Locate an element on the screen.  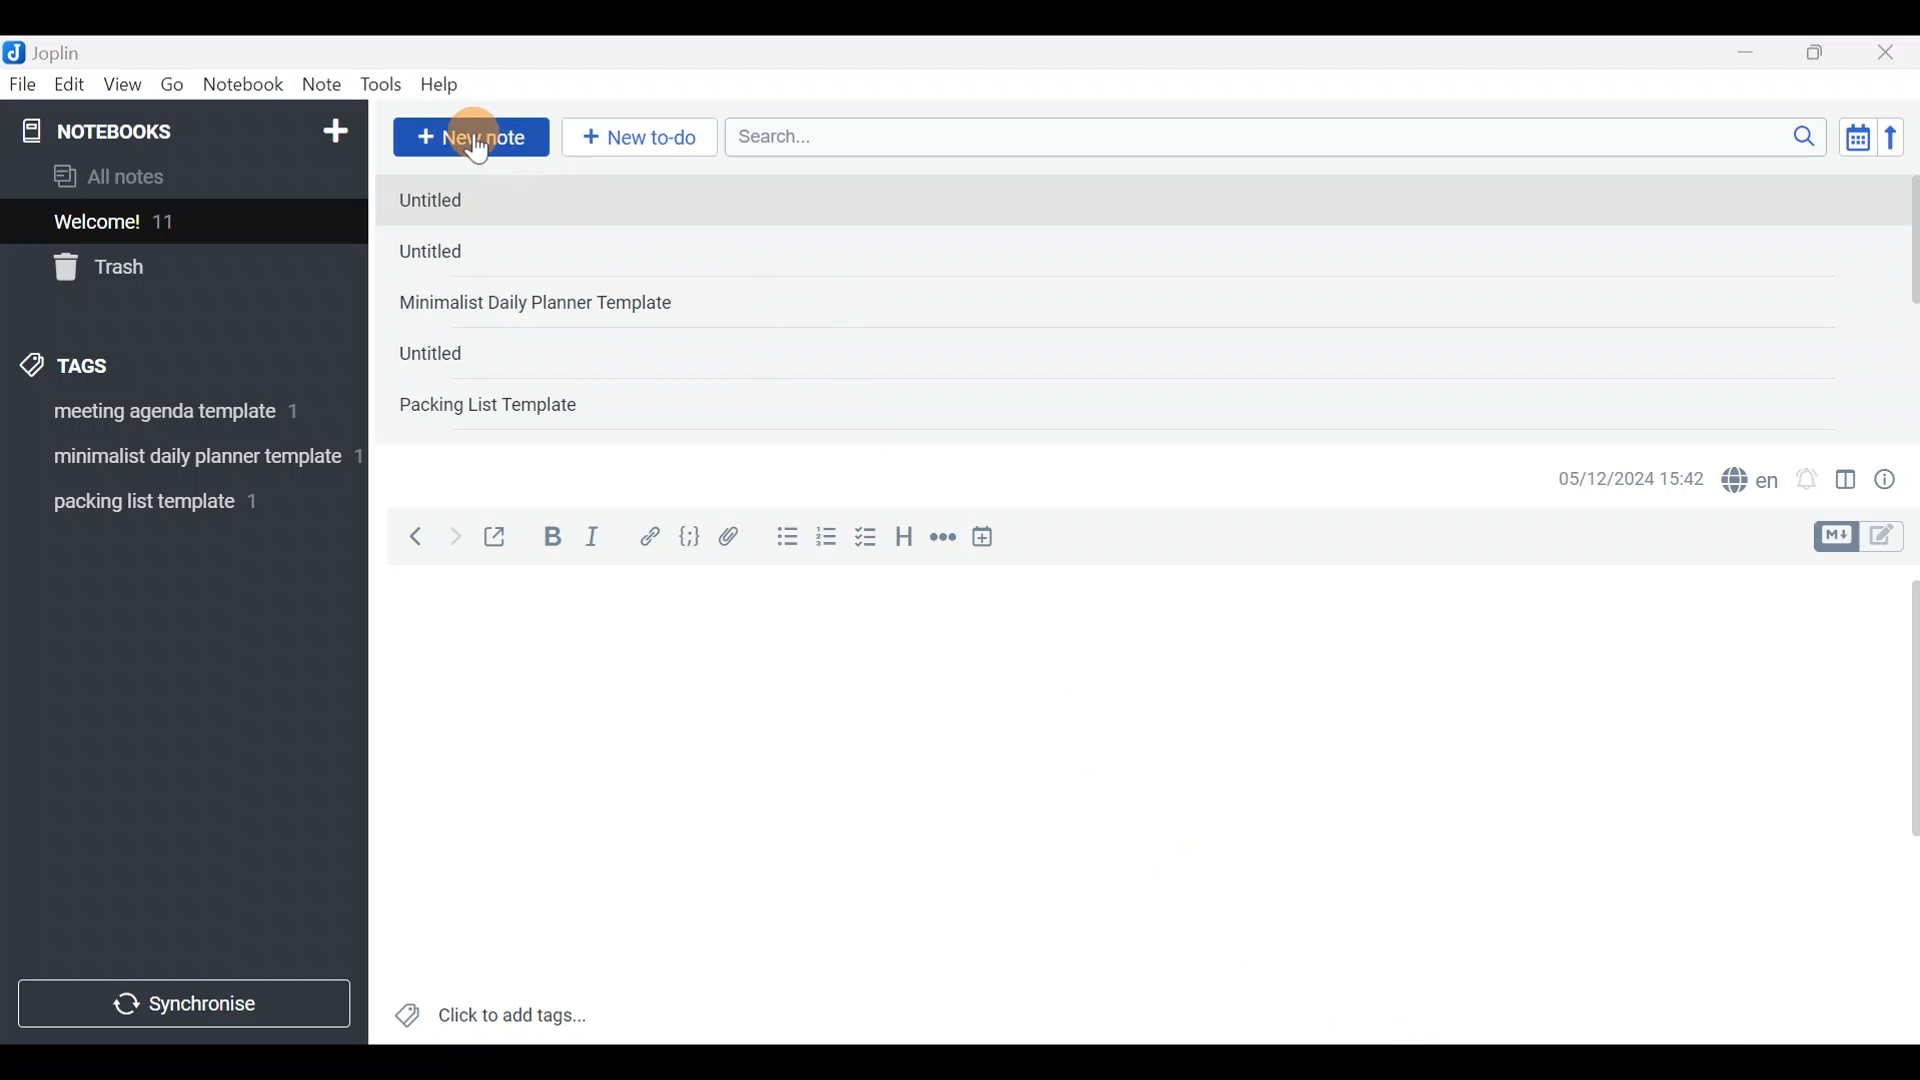
File is located at coordinates (24, 85).